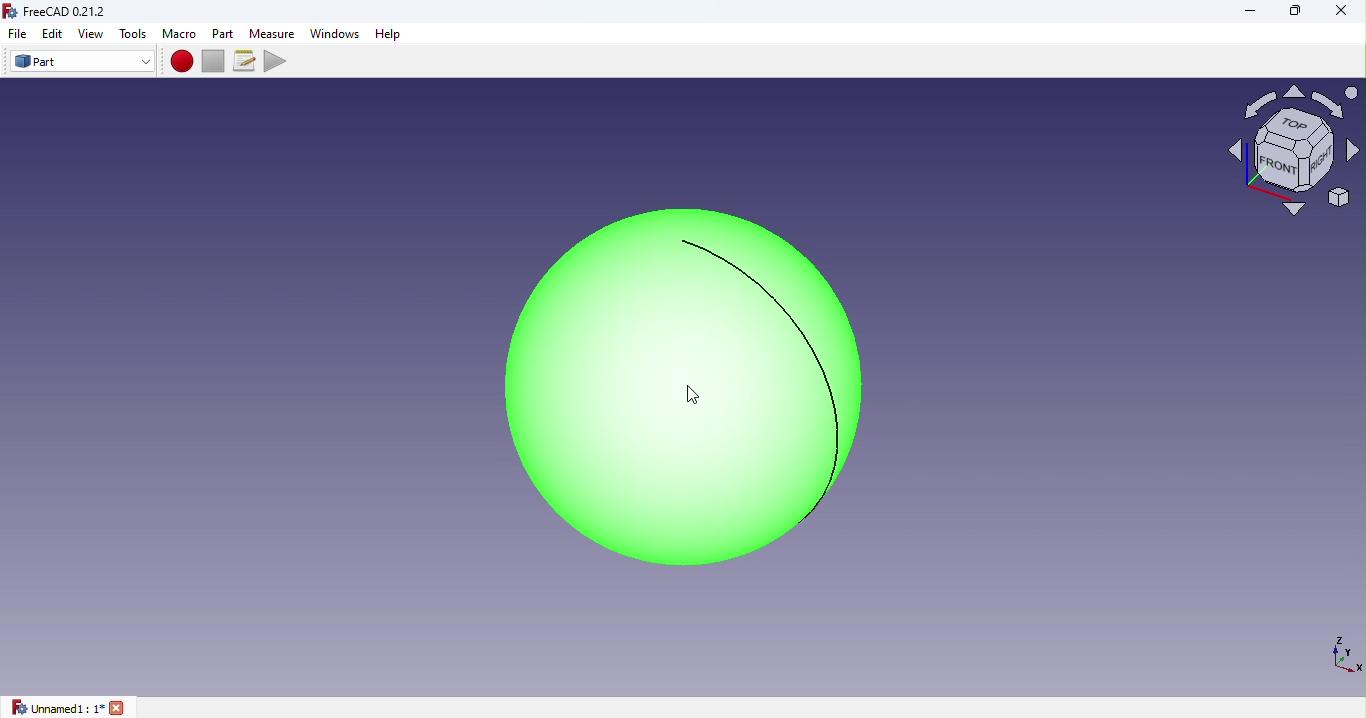 This screenshot has height=718, width=1366. I want to click on Macro recording, so click(183, 61).